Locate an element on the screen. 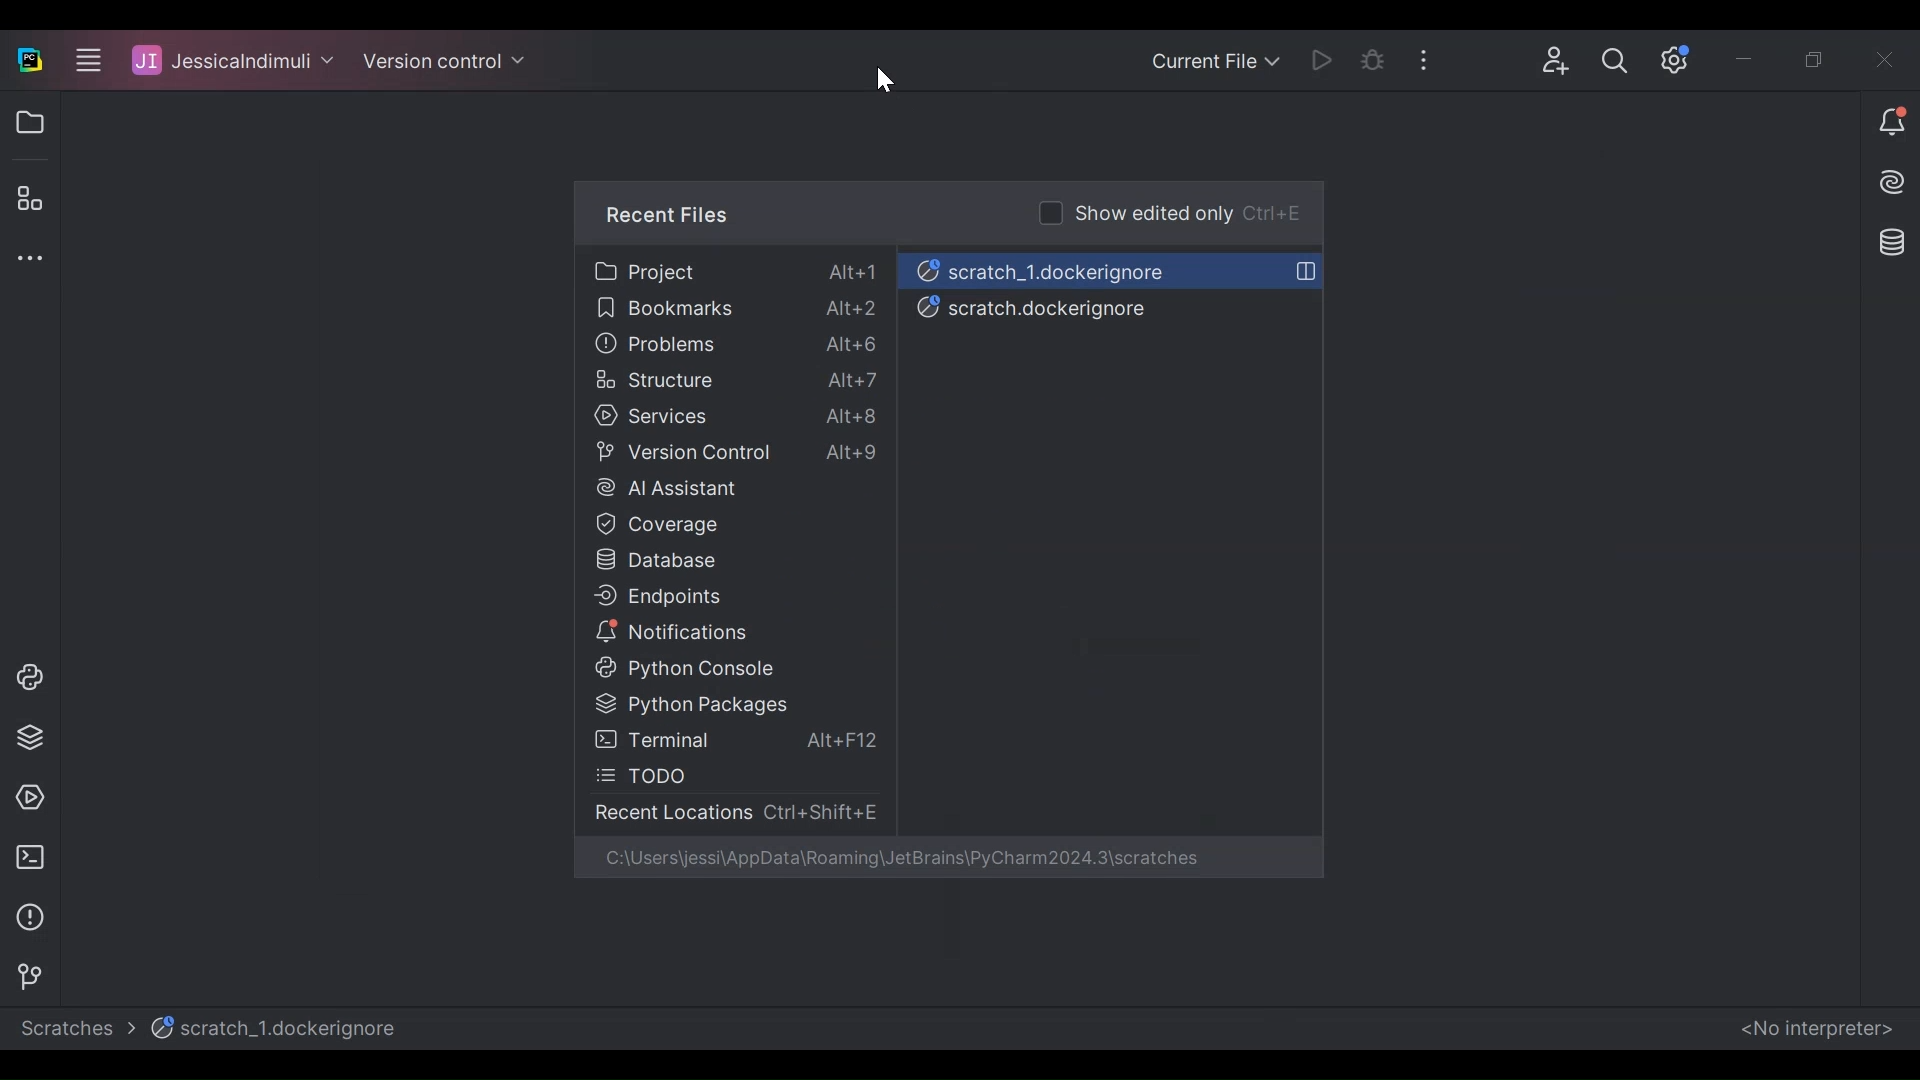  Python Services is located at coordinates (28, 739).